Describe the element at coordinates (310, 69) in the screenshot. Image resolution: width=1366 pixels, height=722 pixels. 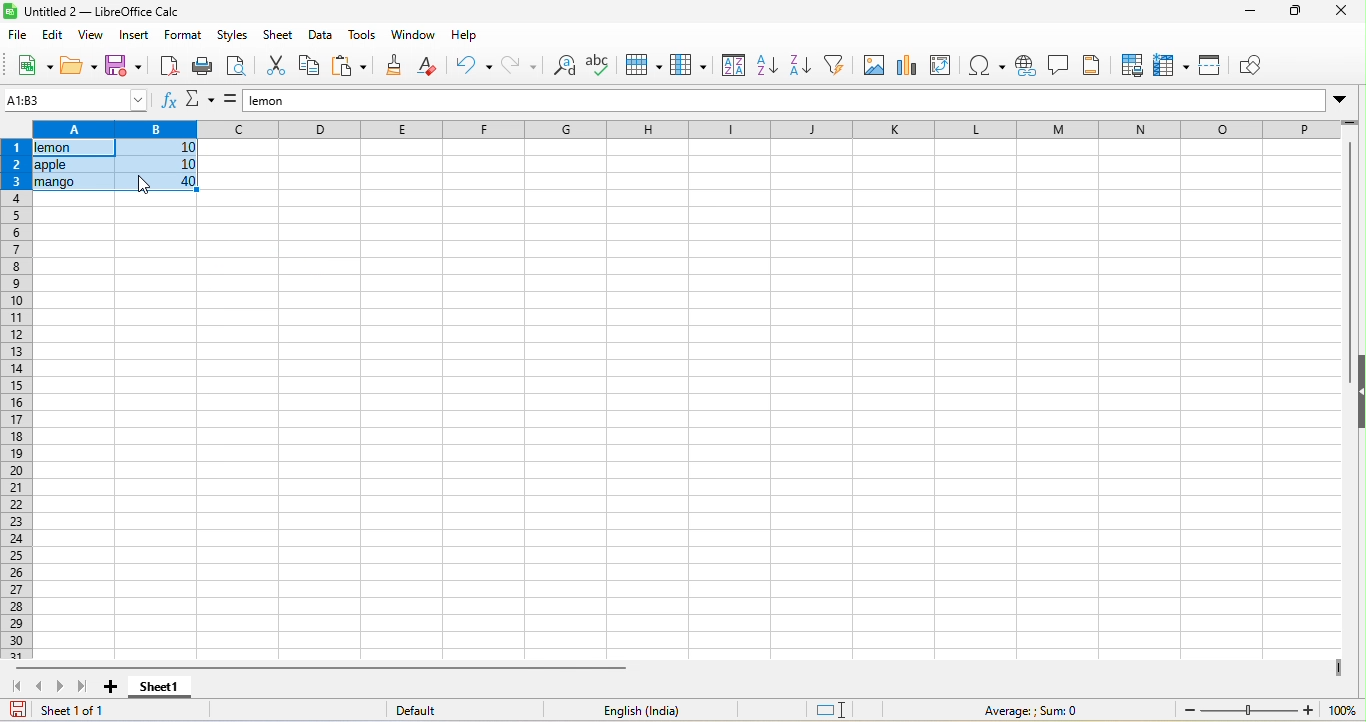
I see `copy` at that location.